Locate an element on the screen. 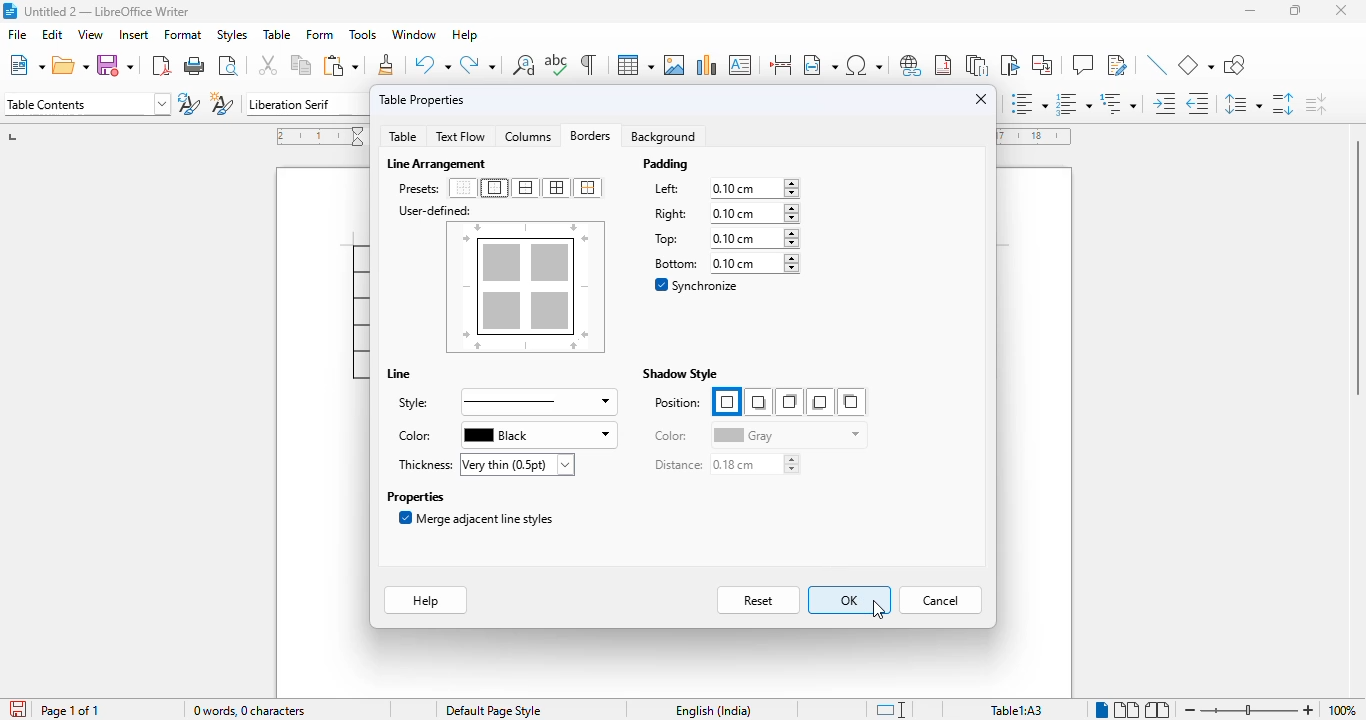  distance: 0.18 cm is located at coordinates (726, 465).